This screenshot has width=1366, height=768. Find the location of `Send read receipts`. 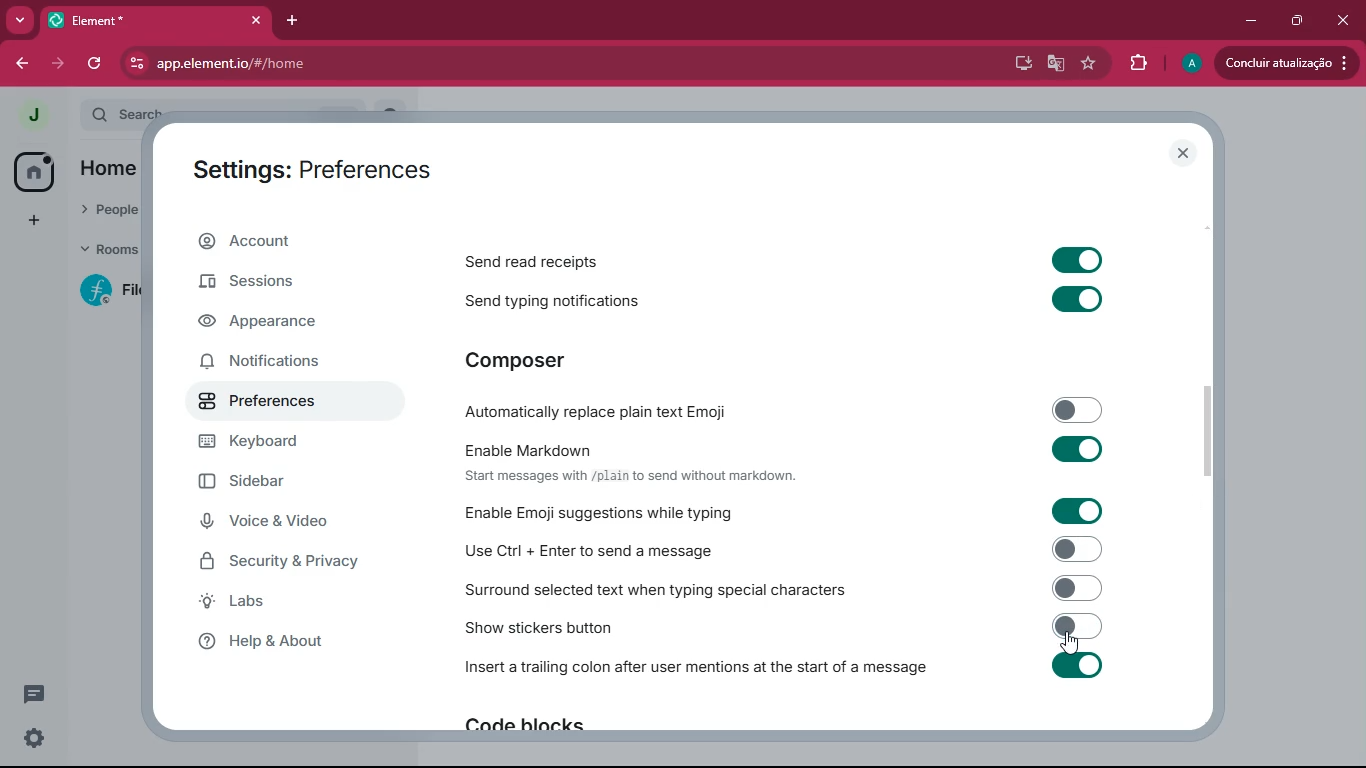

Send read receipts is located at coordinates (779, 258).